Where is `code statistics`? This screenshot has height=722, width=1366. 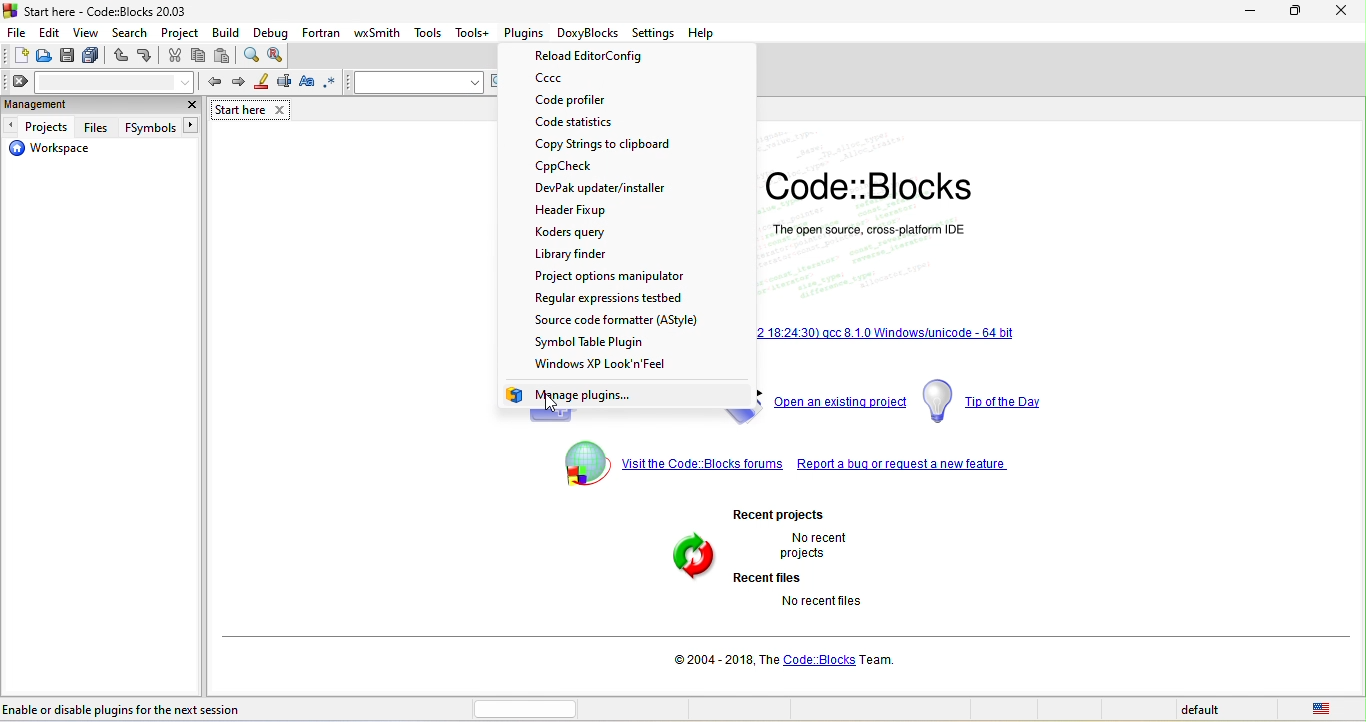 code statistics is located at coordinates (608, 123).